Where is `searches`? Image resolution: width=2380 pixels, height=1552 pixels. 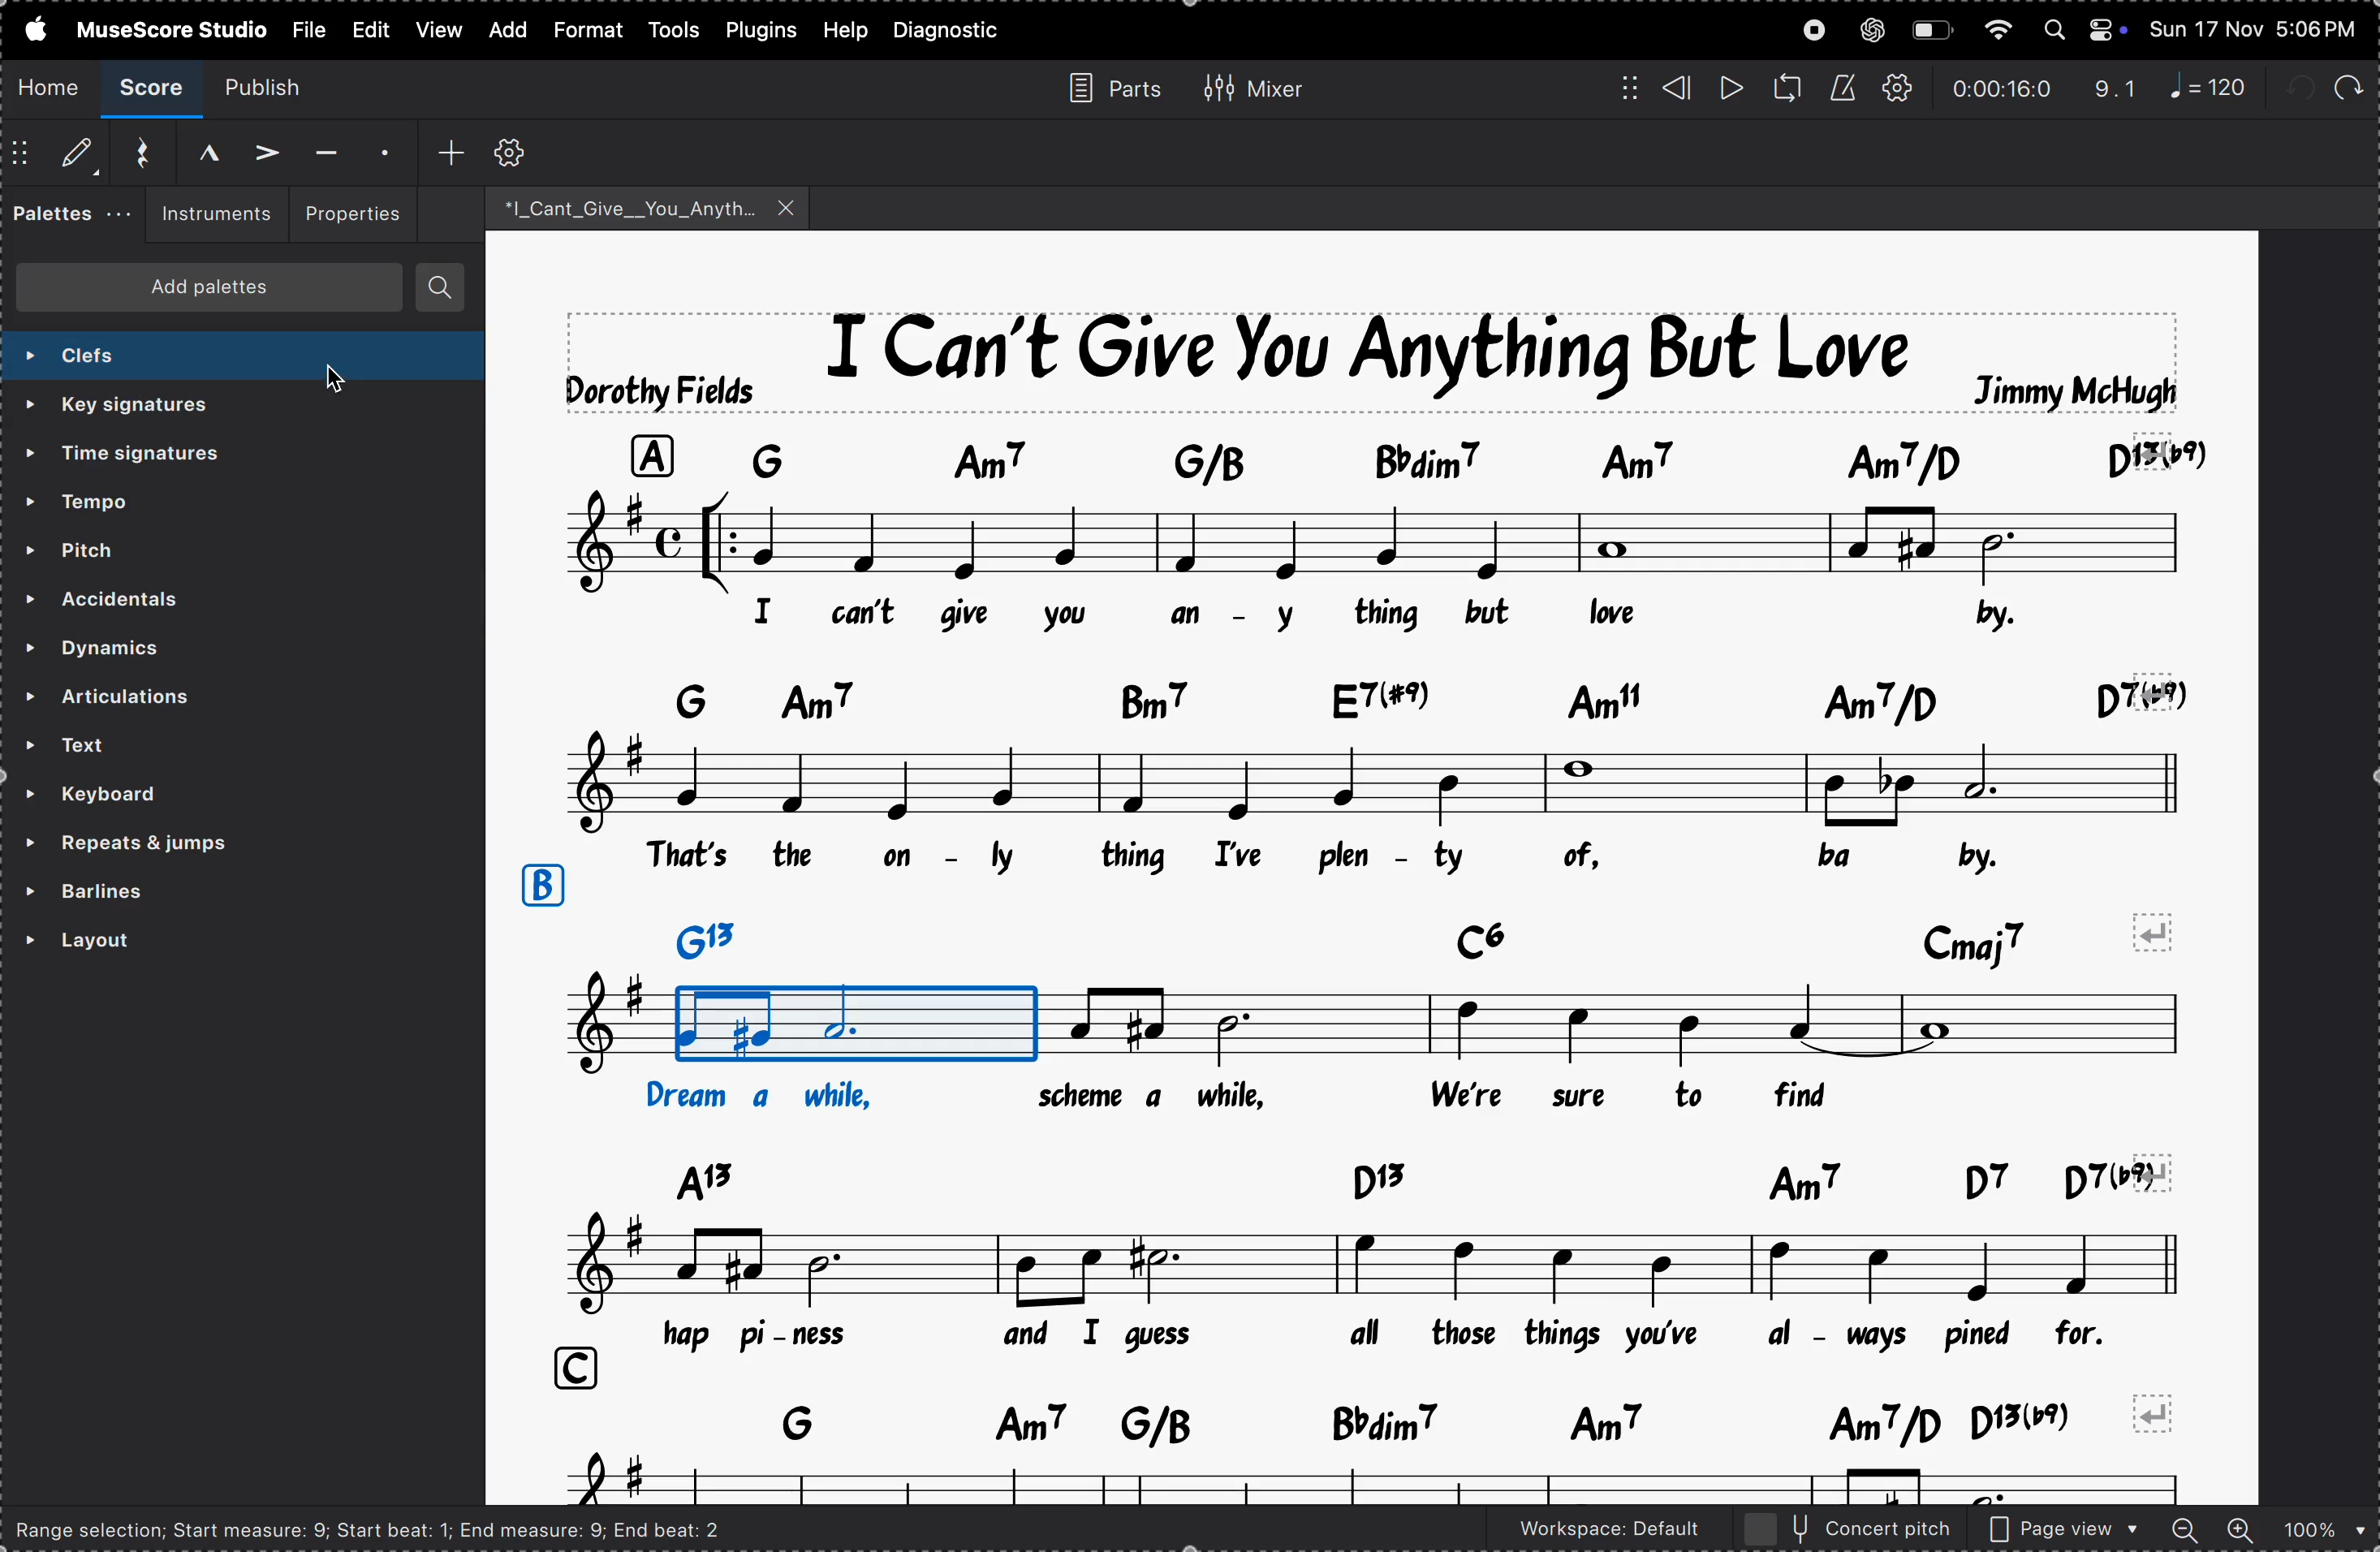 searches is located at coordinates (442, 286).